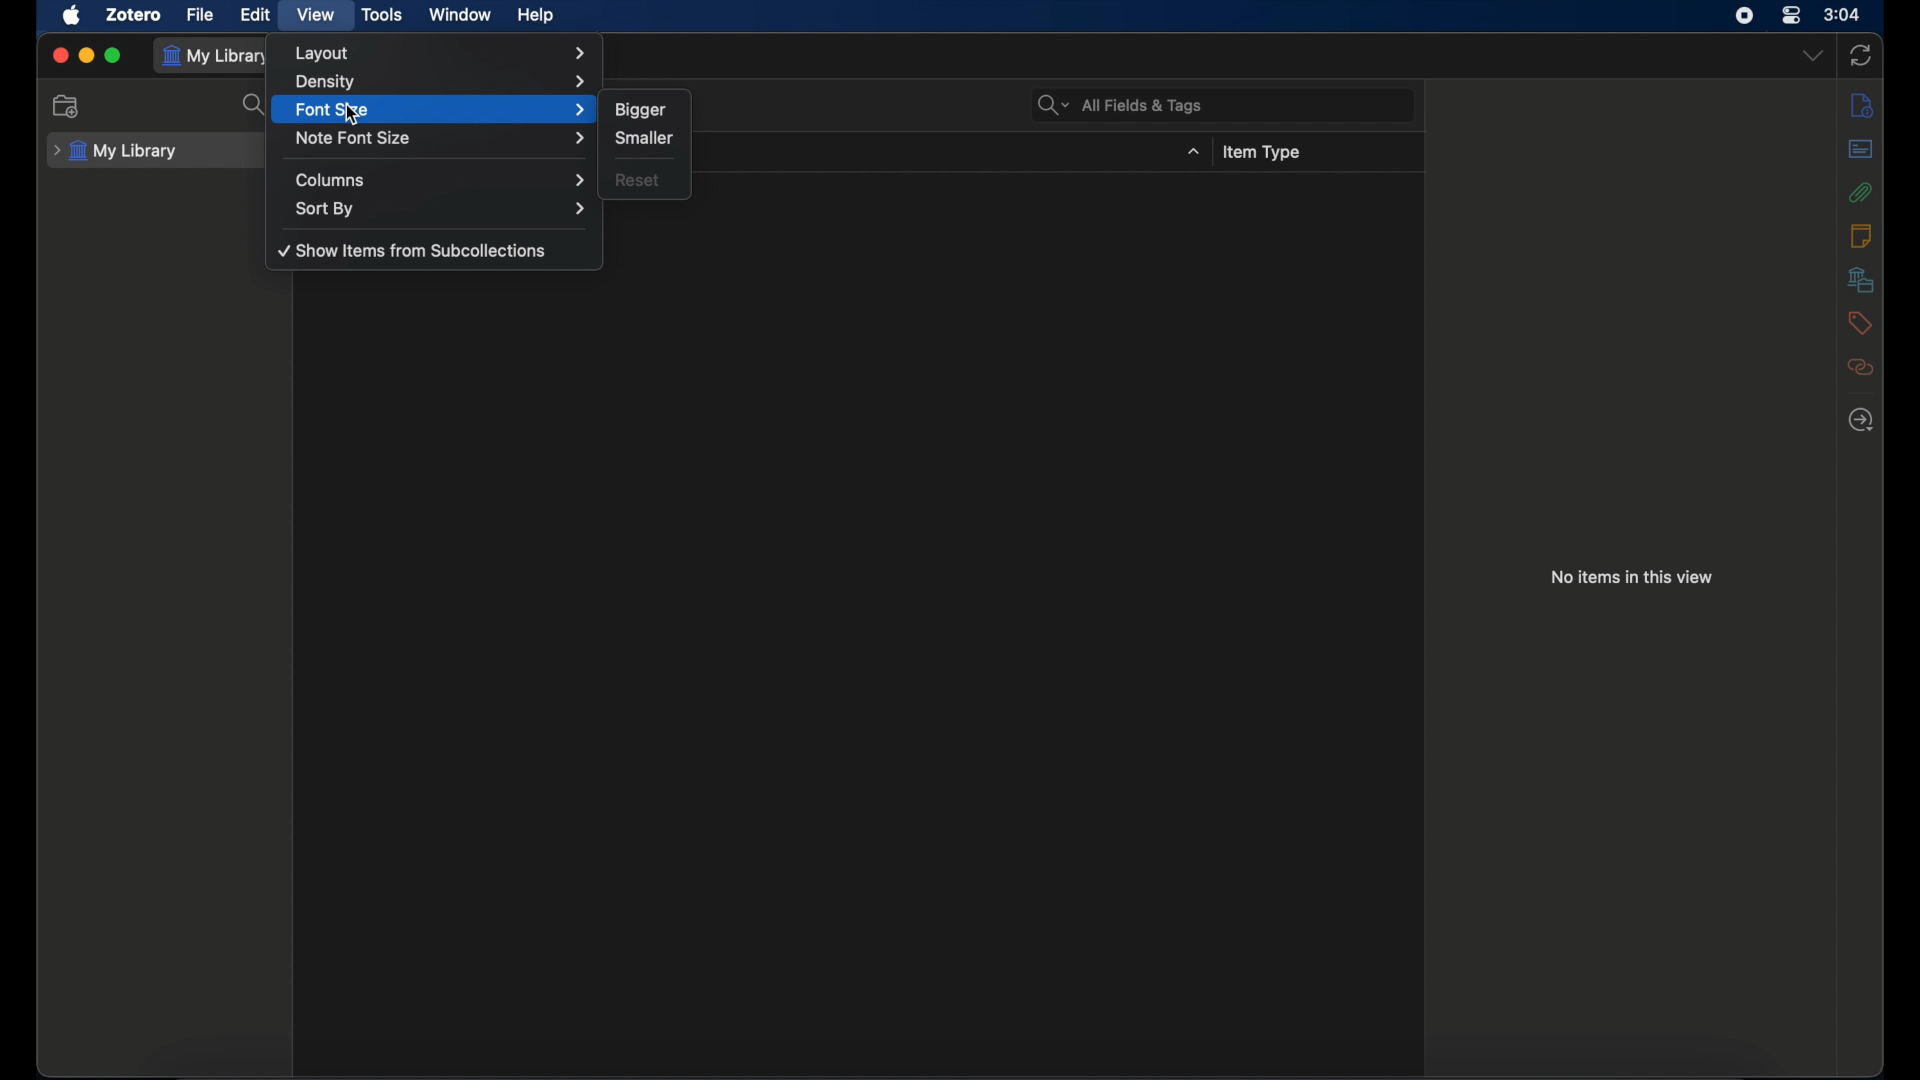  Describe the element at coordinates (1842, 13) in the screenshot. I see `time` at that location.